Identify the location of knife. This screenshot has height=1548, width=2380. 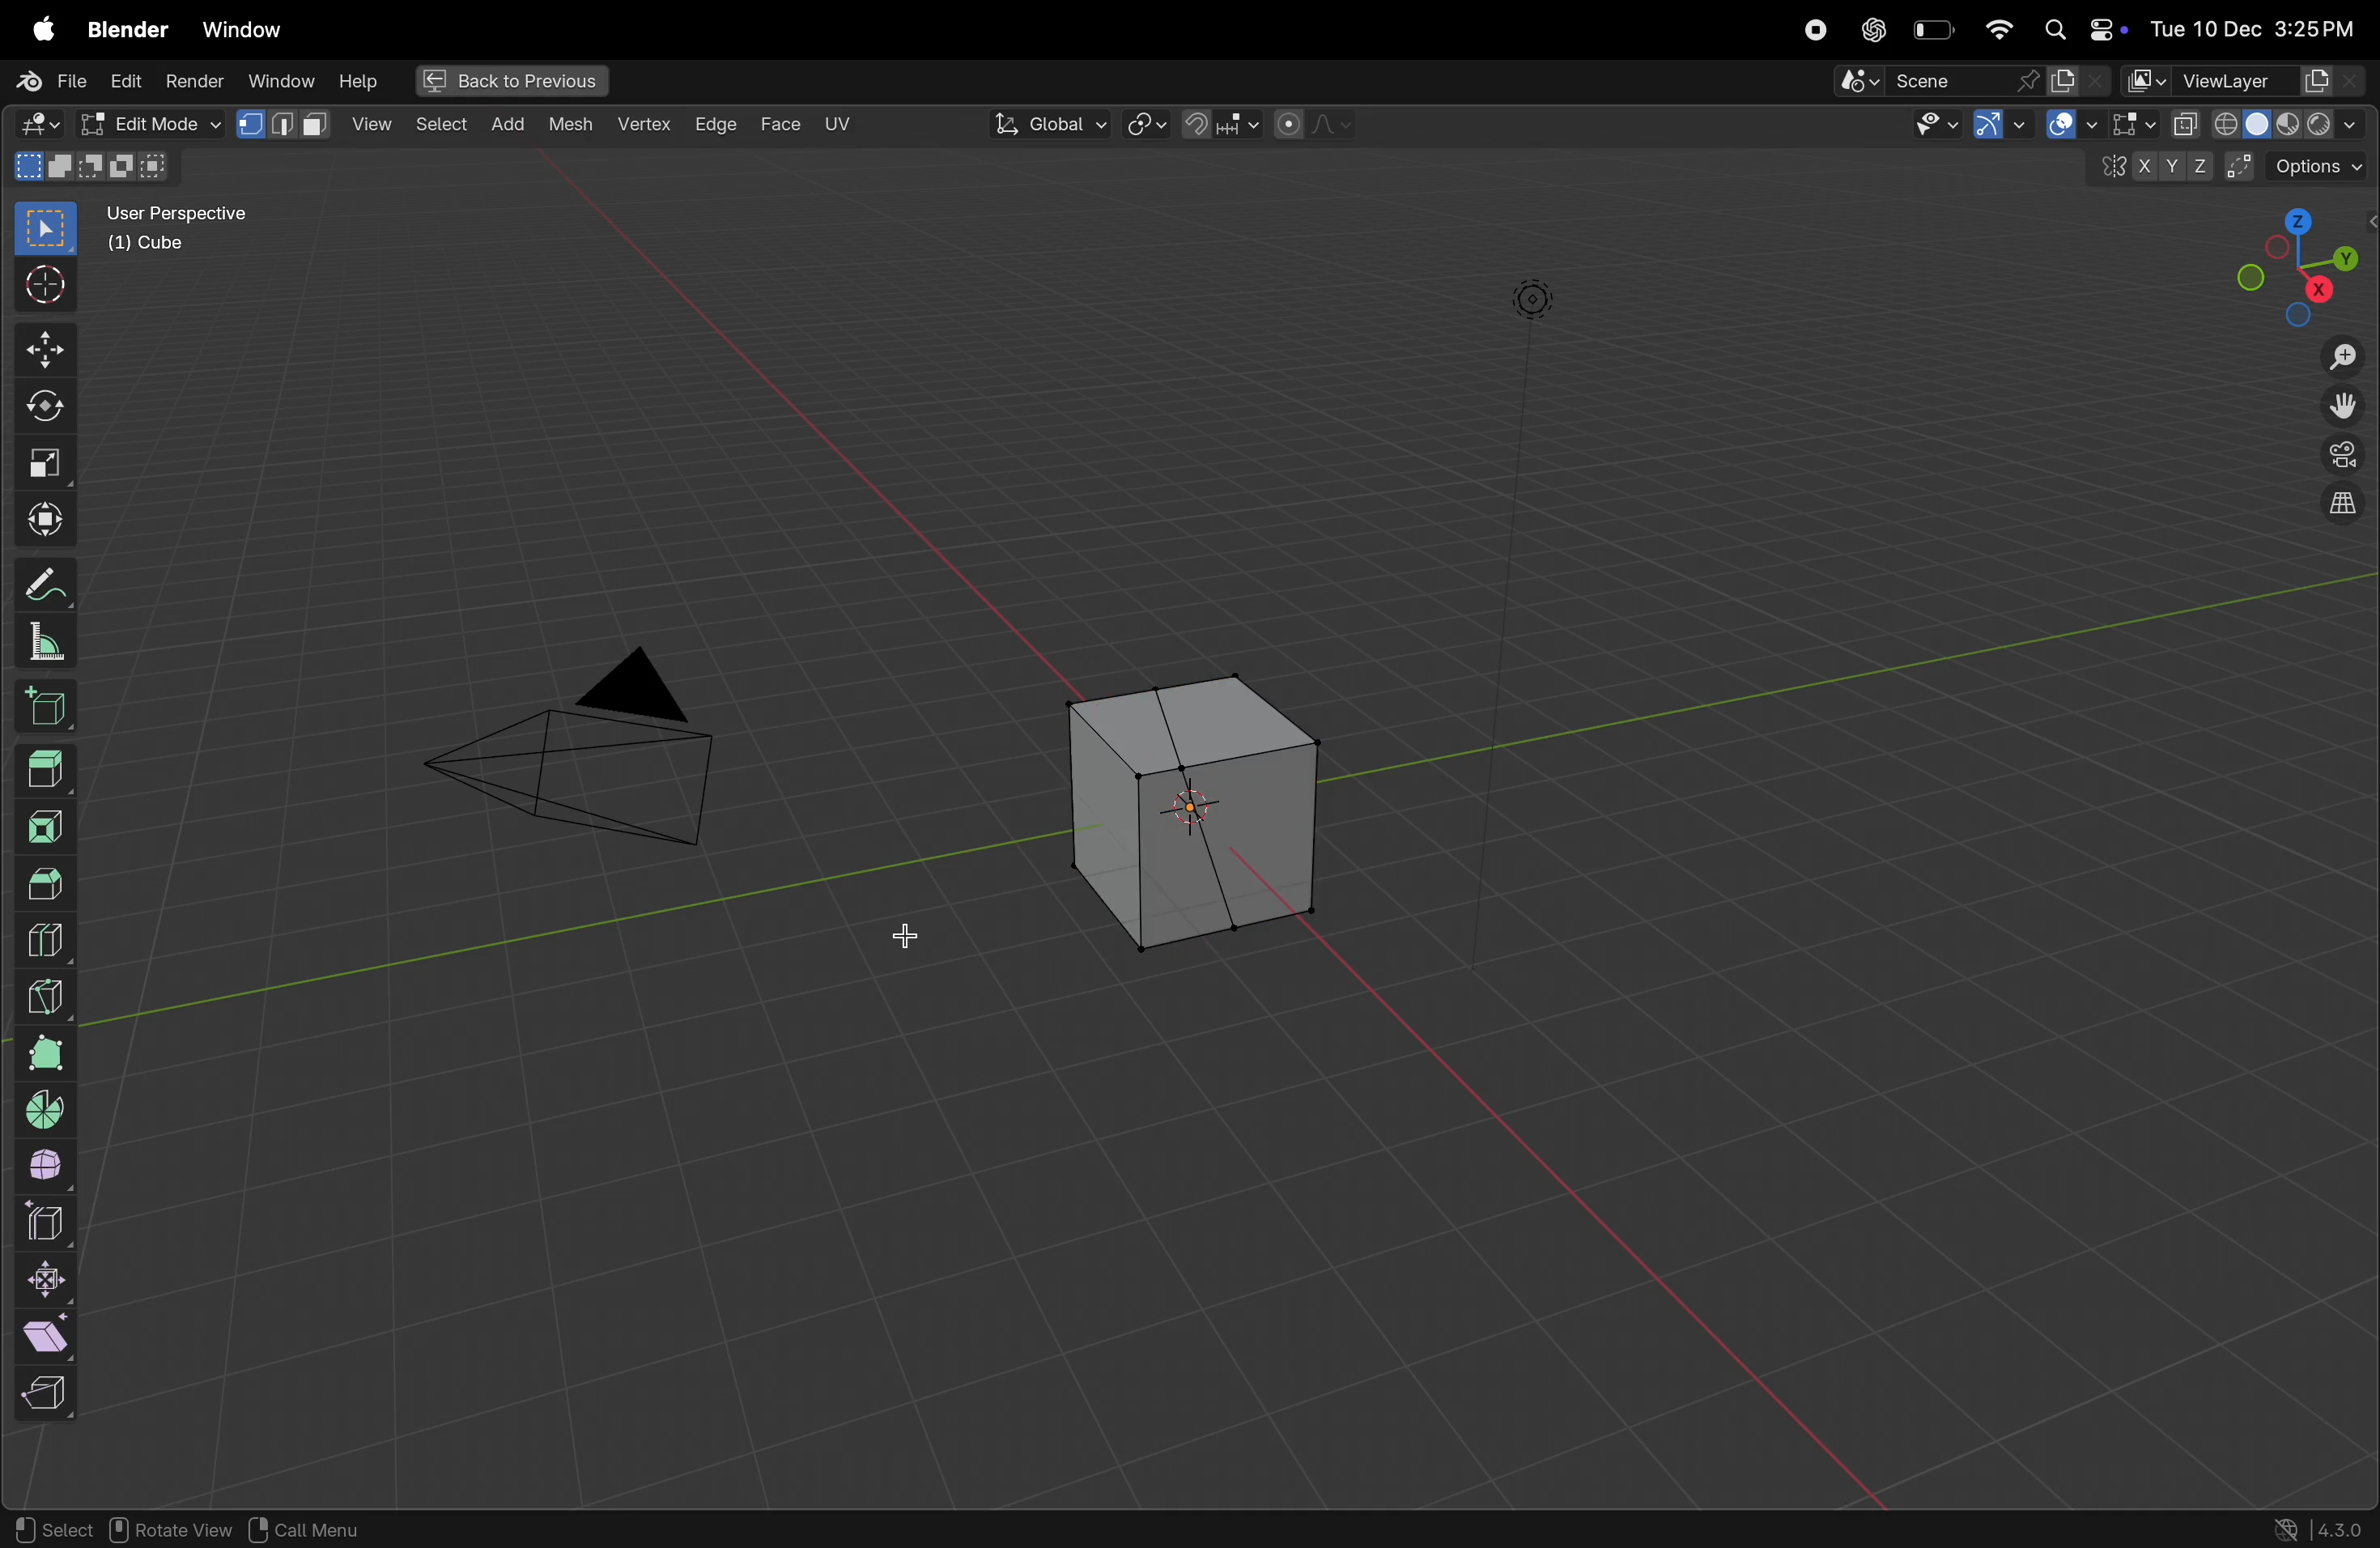
(1243, 924).